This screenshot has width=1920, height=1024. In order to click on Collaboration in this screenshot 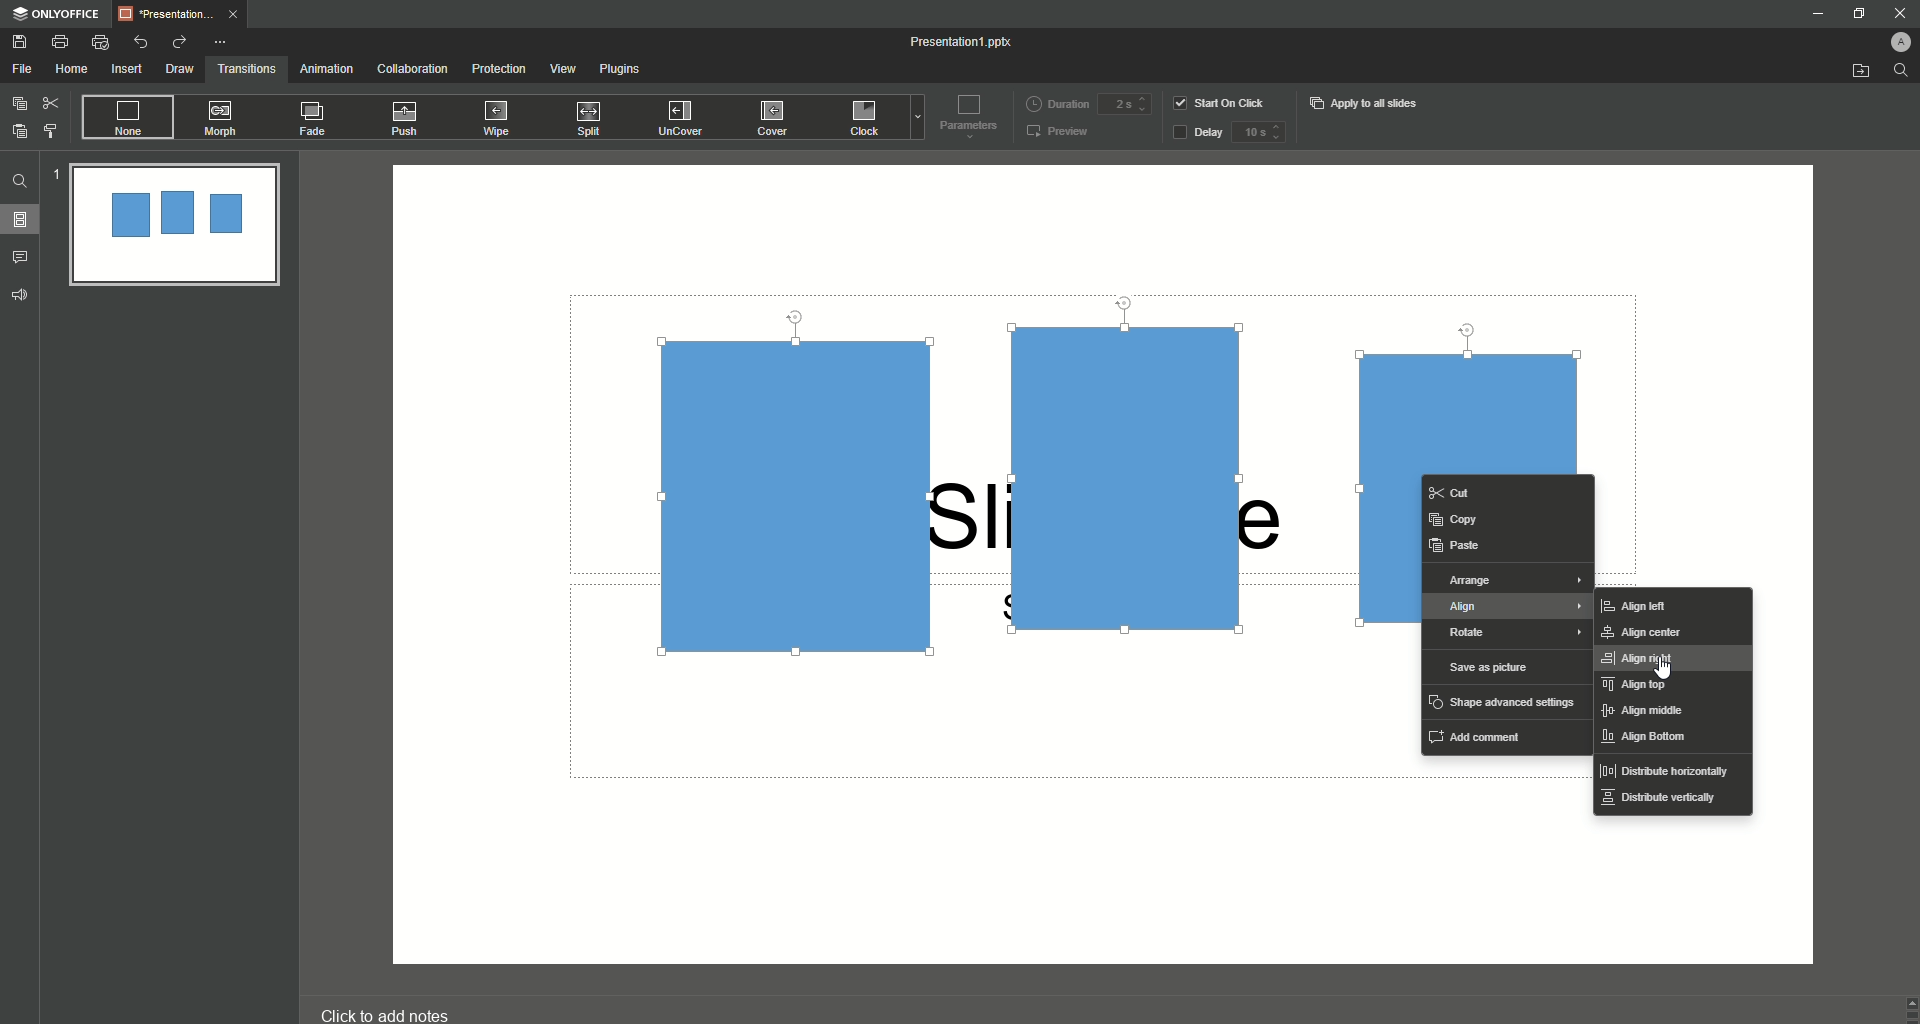, I will do `click(413, 70)`.